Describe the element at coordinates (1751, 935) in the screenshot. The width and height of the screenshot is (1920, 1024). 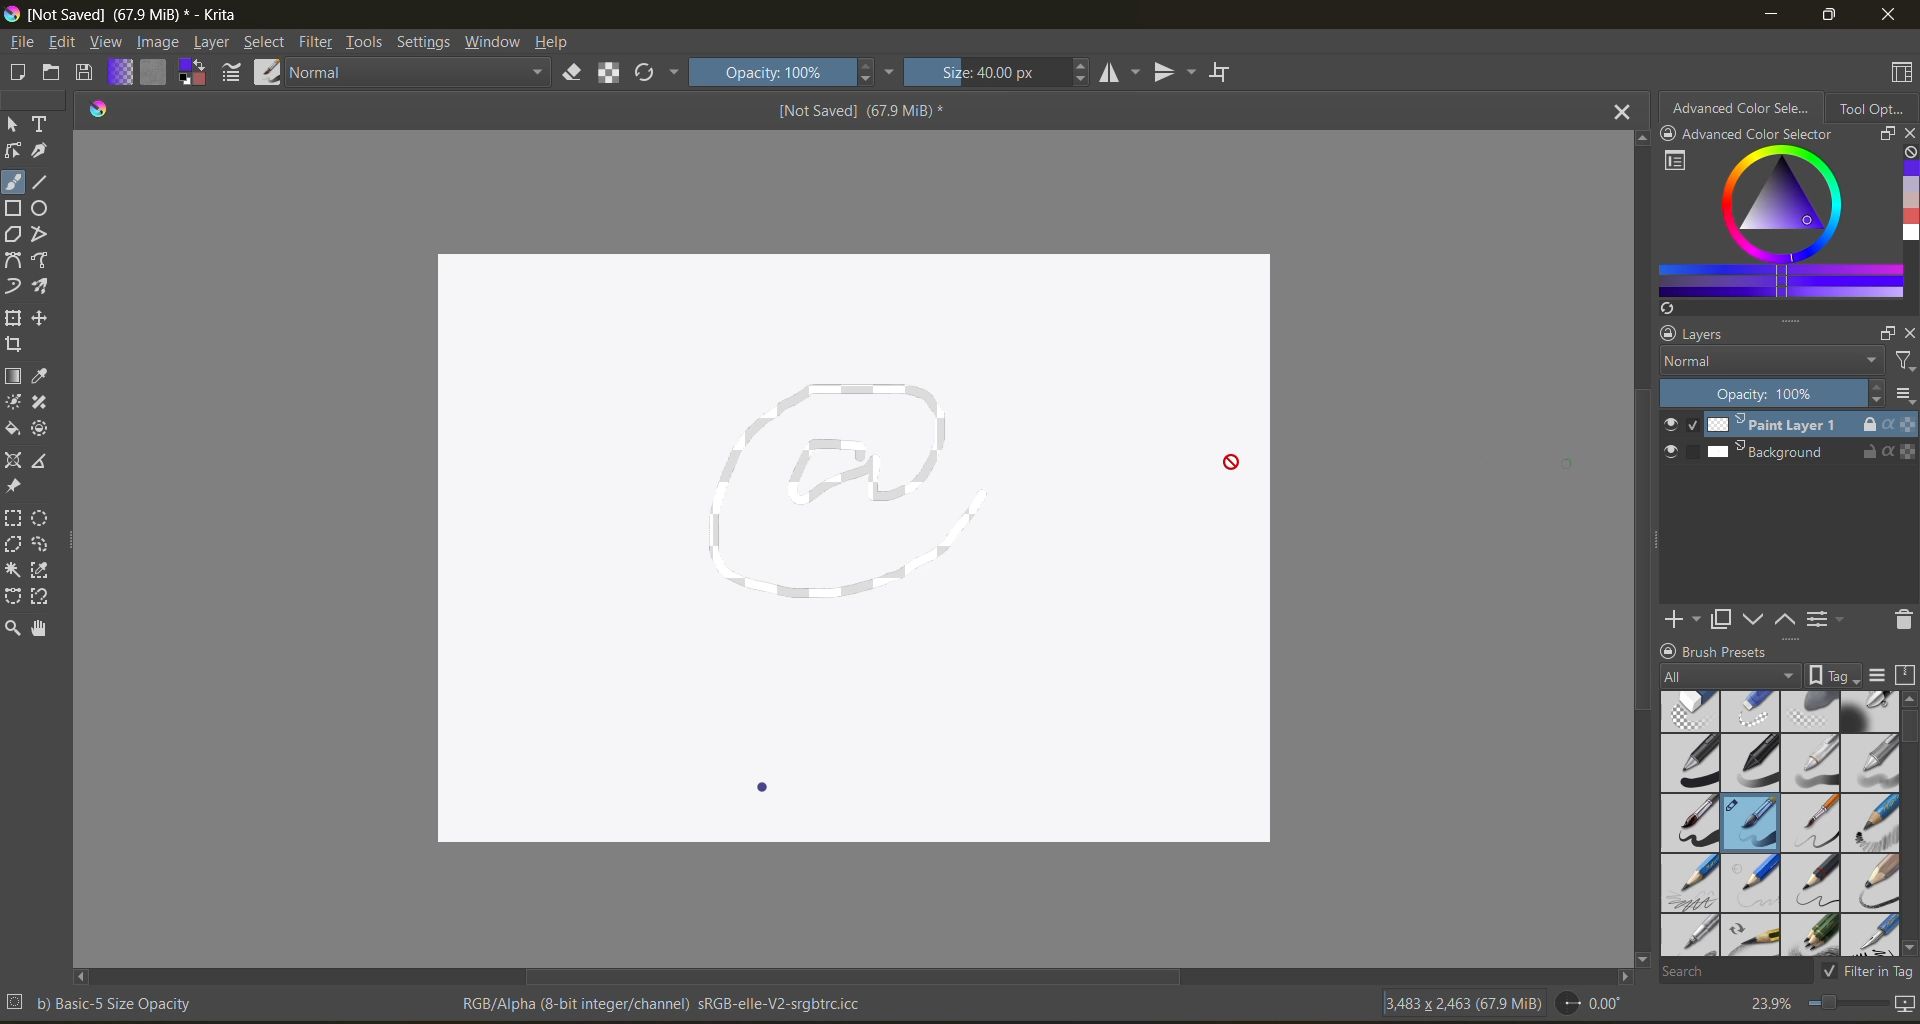
I see `pencil` at that location.